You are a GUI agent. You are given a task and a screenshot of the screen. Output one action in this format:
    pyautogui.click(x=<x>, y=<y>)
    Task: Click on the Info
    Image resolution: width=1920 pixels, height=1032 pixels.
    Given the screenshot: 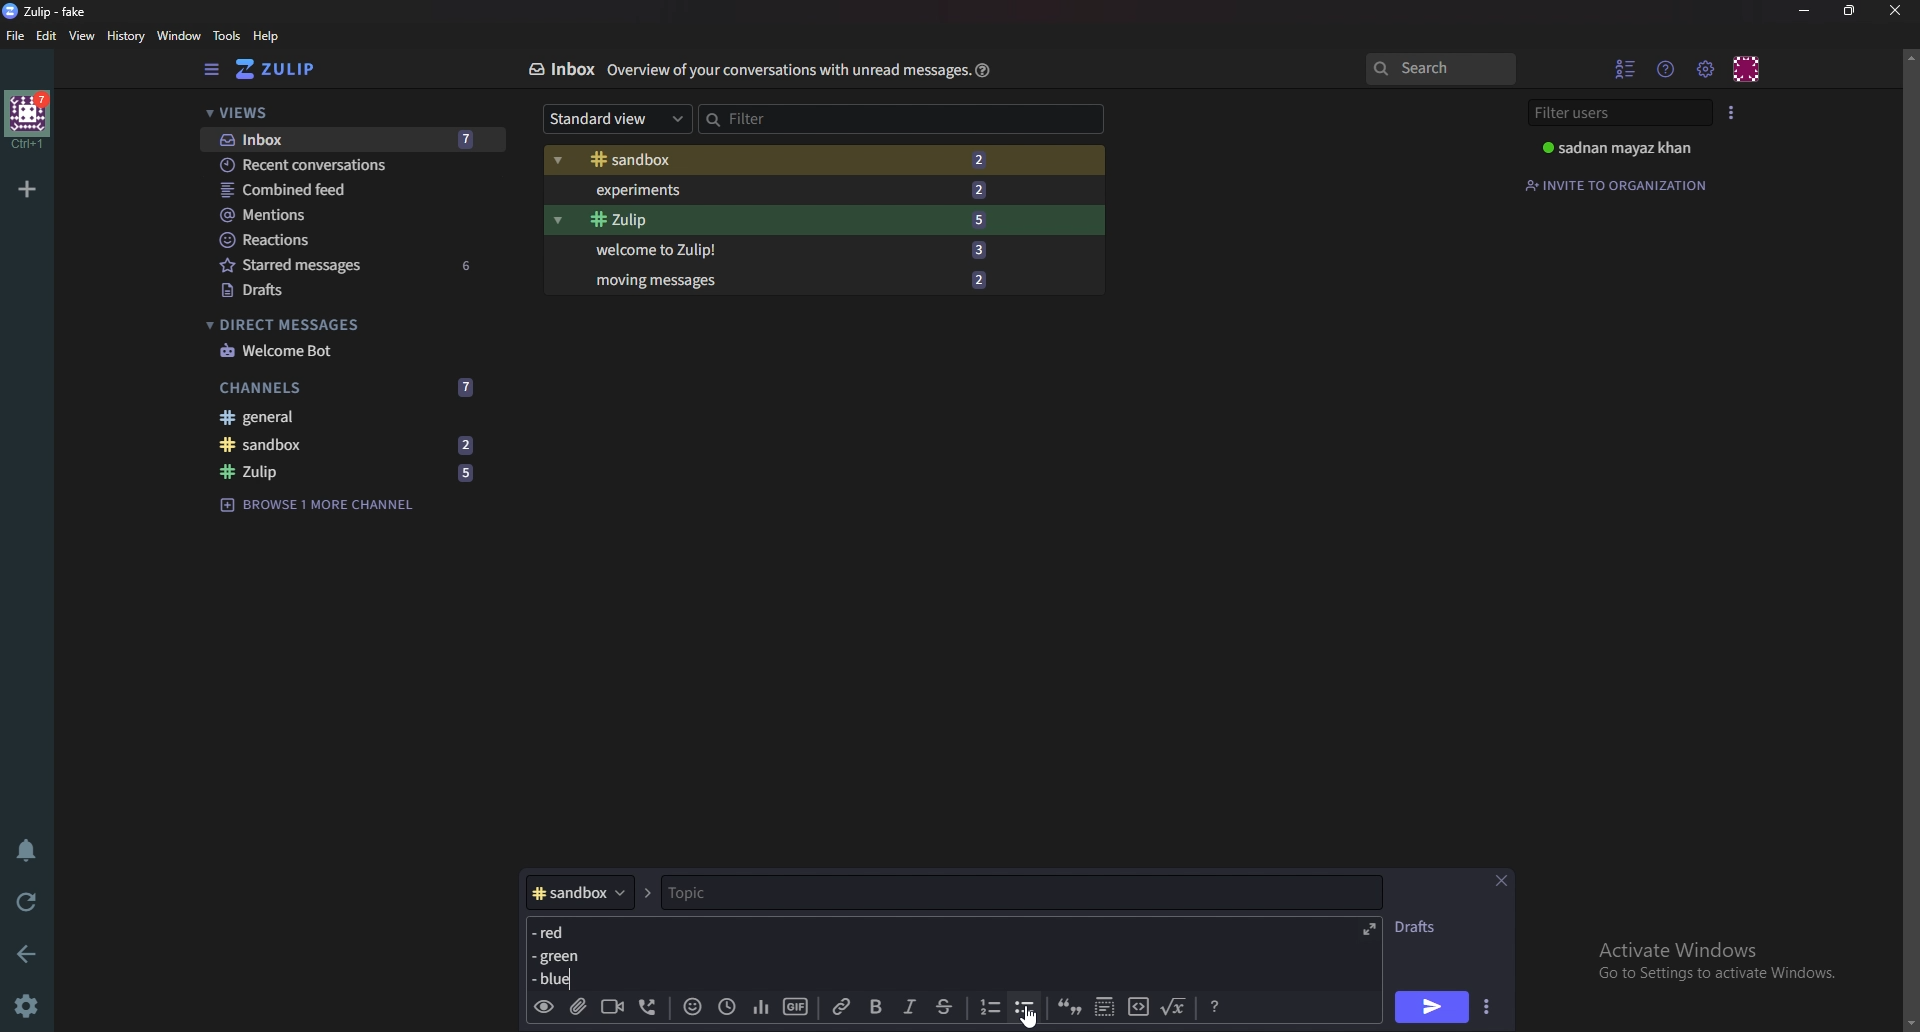 What is the action you would take?
    pyautogui.click(x=788, y=69)
    